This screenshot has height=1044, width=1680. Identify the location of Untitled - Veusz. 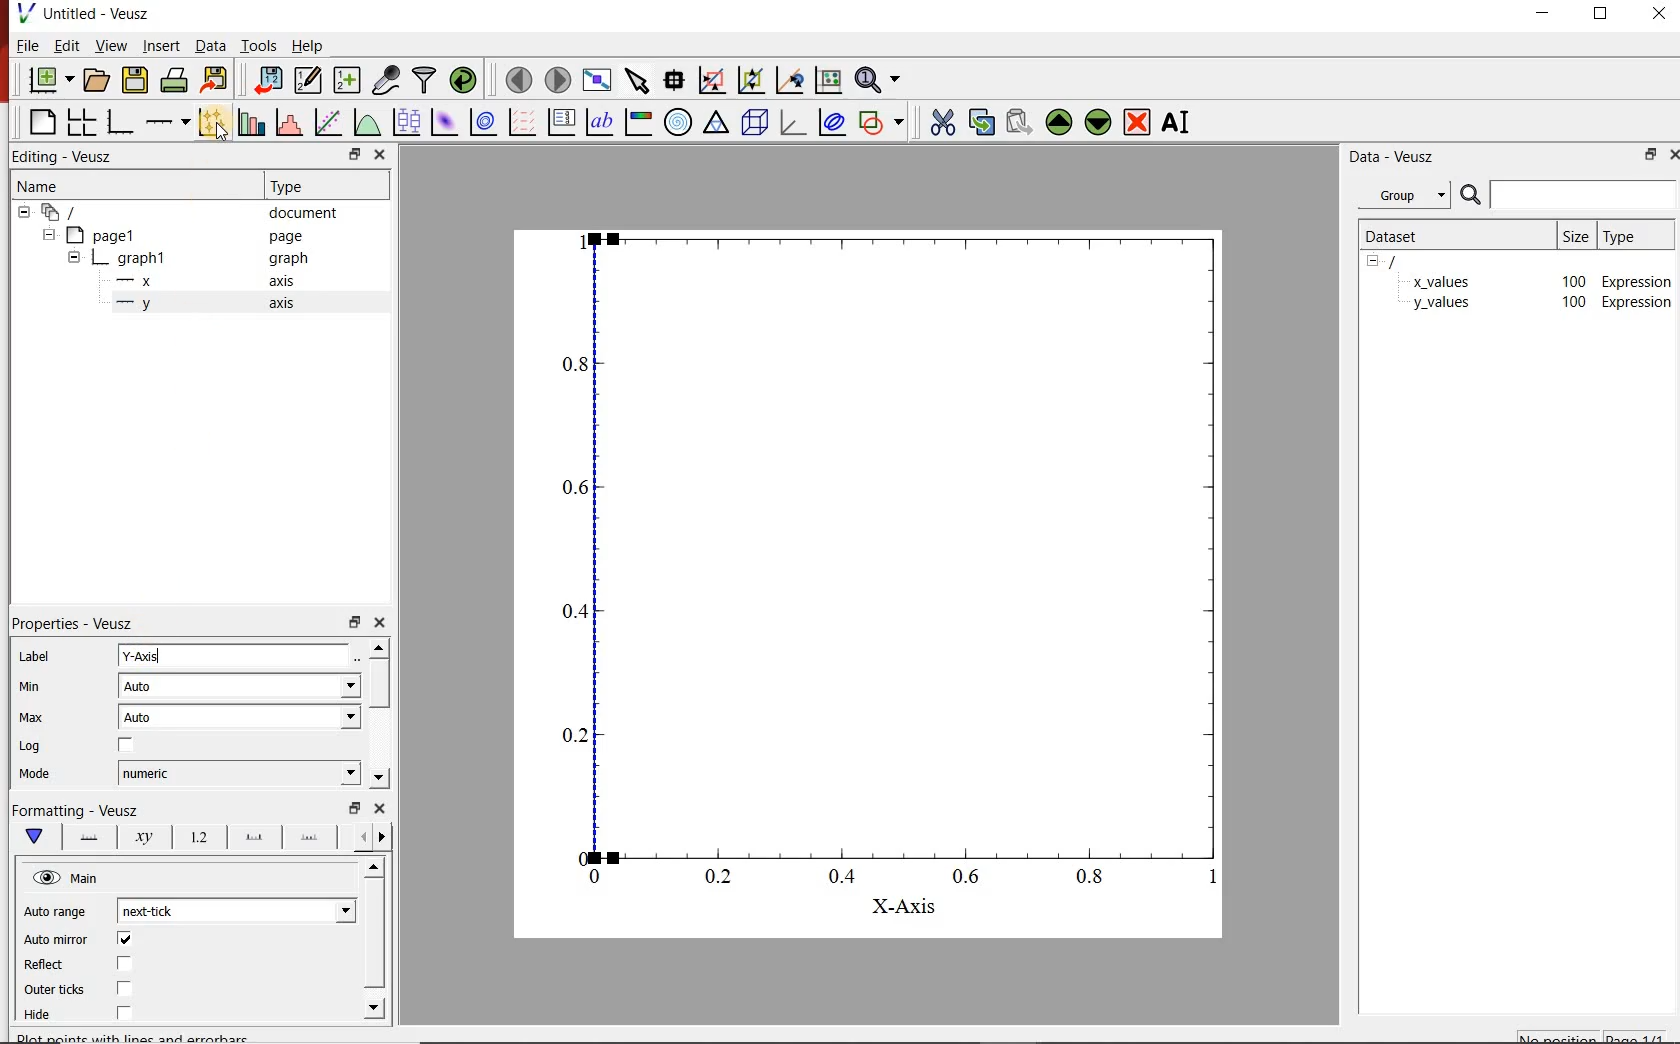
(97, 13).